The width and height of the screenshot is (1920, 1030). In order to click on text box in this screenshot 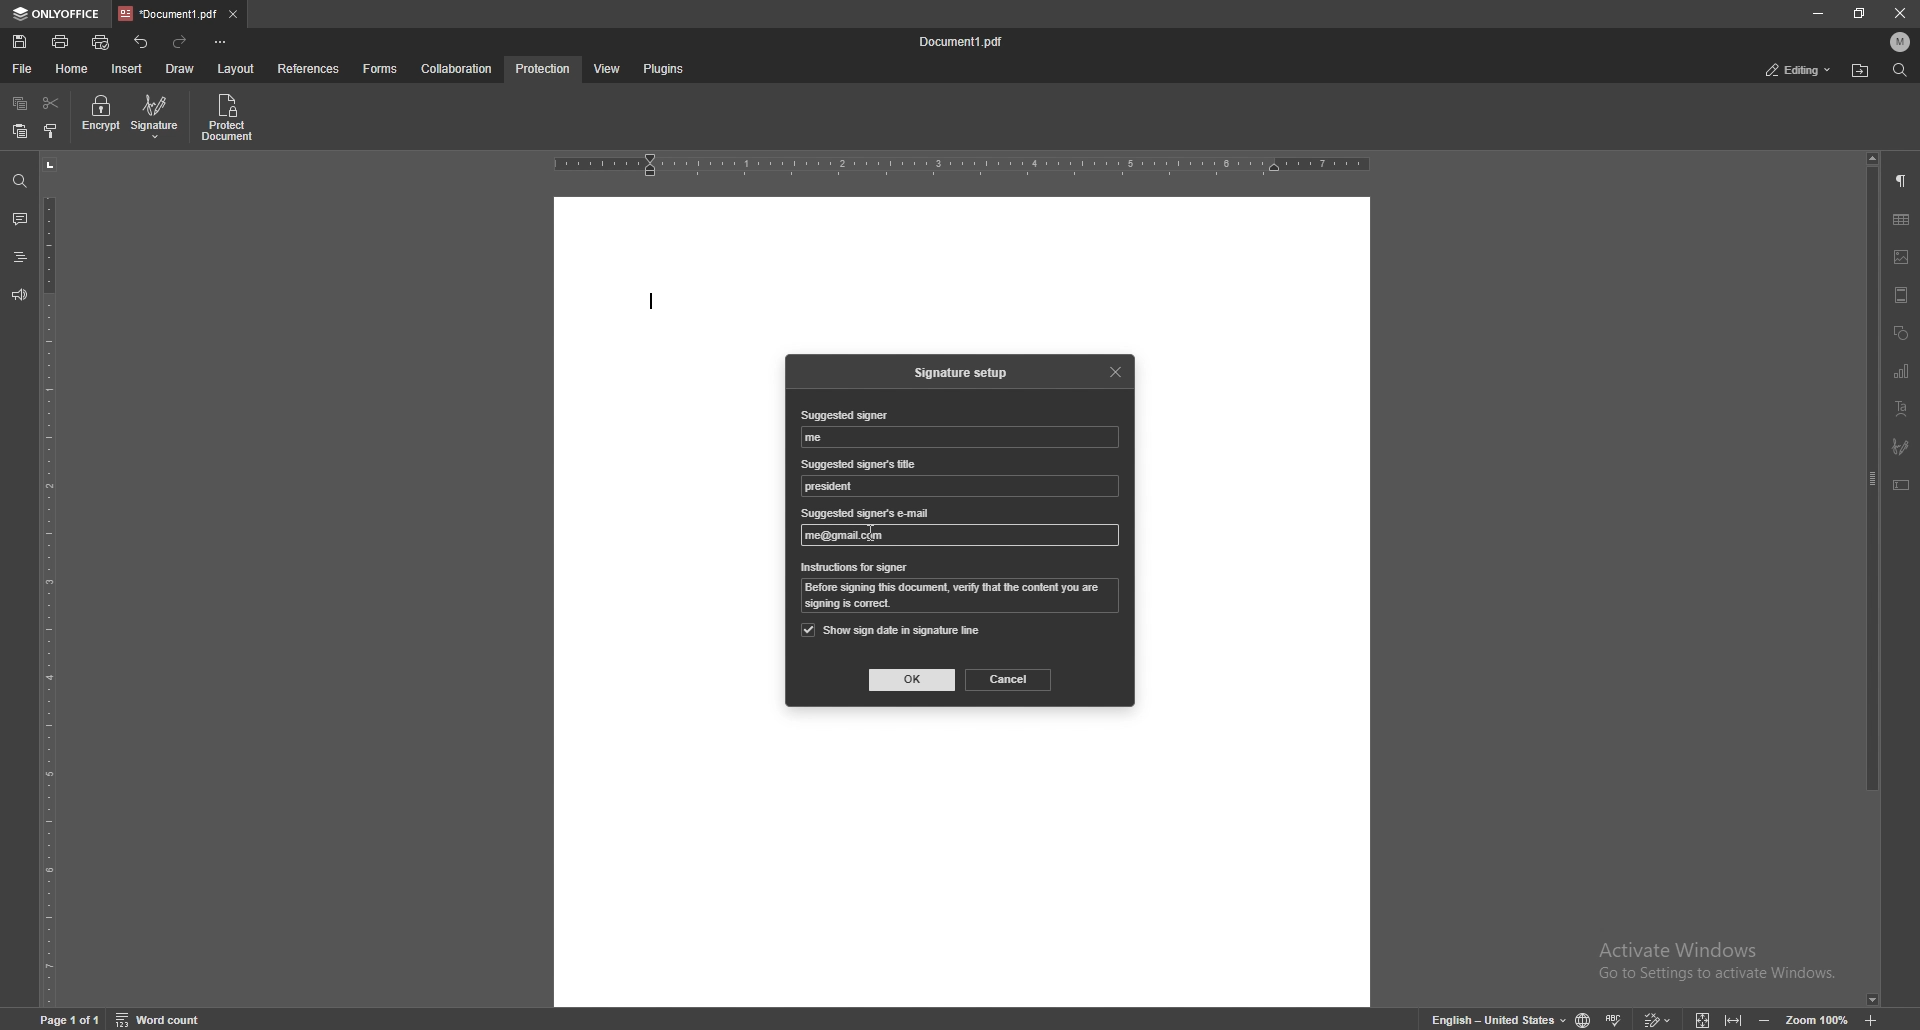, I will do `click(1901, 485)`.